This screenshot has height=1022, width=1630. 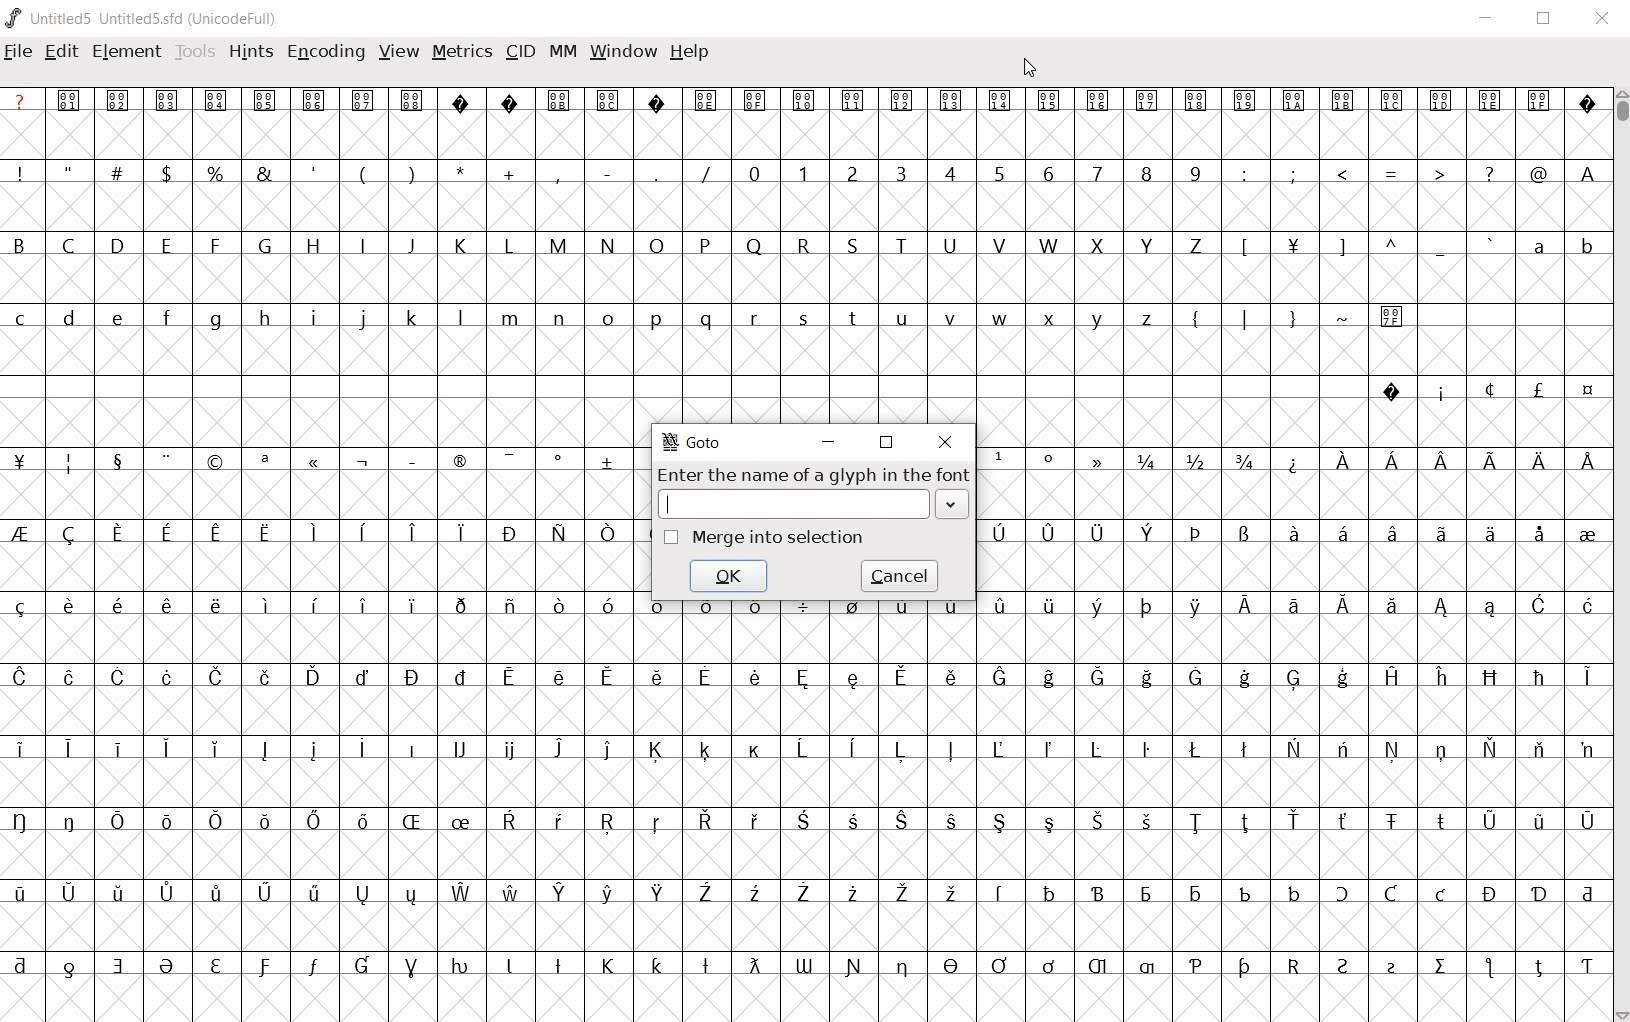 What do you see at coordinates (62, 53) in the screenshot?
I see `edit` at bounding box center [62, 53].